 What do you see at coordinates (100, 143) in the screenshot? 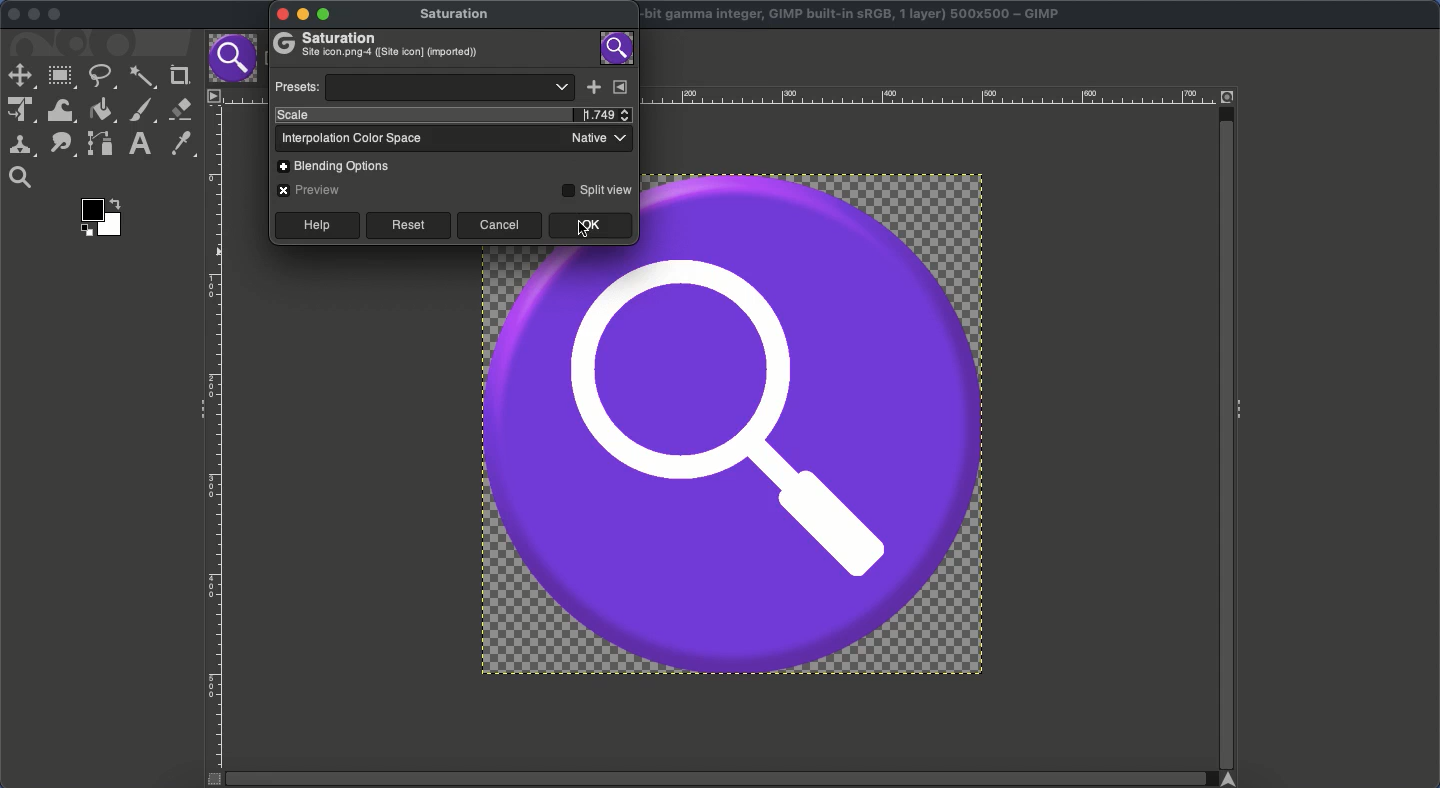
I see `Path` at bounding box center [100, 143].